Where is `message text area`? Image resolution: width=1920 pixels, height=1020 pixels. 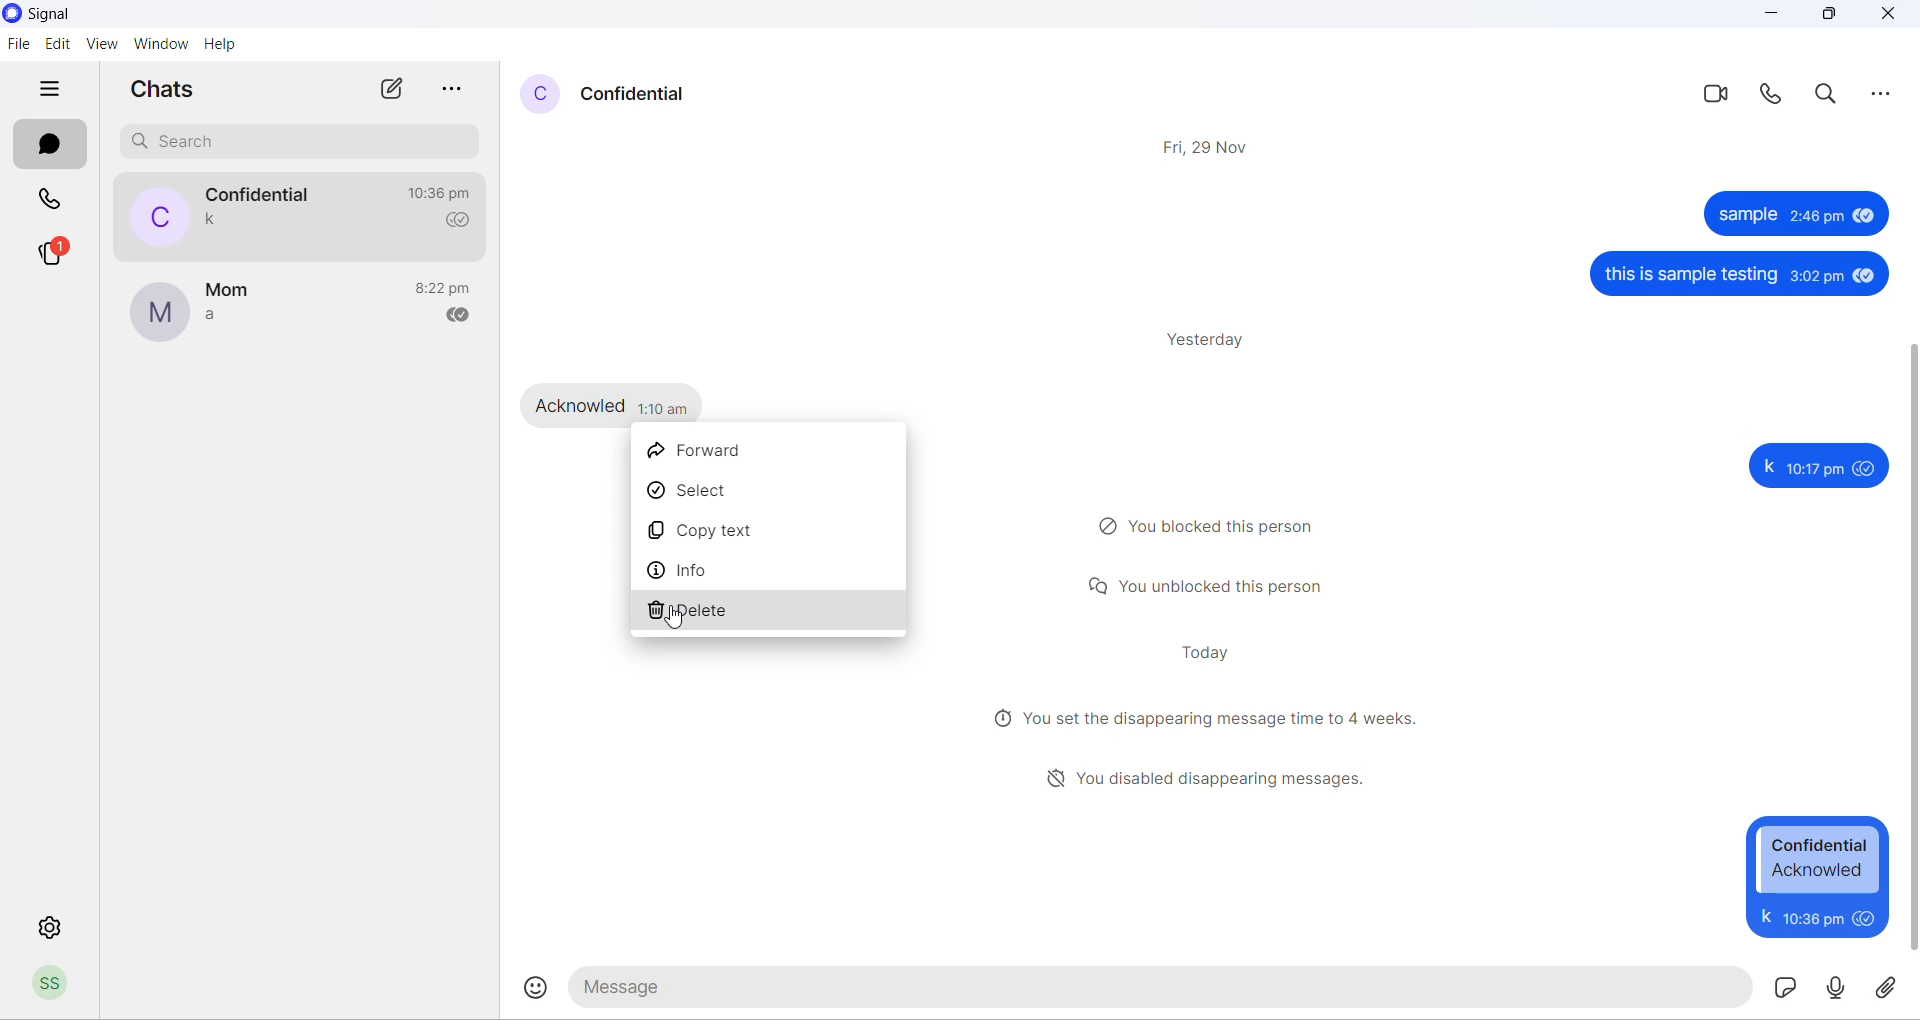 message text area is located at coordinates (1161, 987).